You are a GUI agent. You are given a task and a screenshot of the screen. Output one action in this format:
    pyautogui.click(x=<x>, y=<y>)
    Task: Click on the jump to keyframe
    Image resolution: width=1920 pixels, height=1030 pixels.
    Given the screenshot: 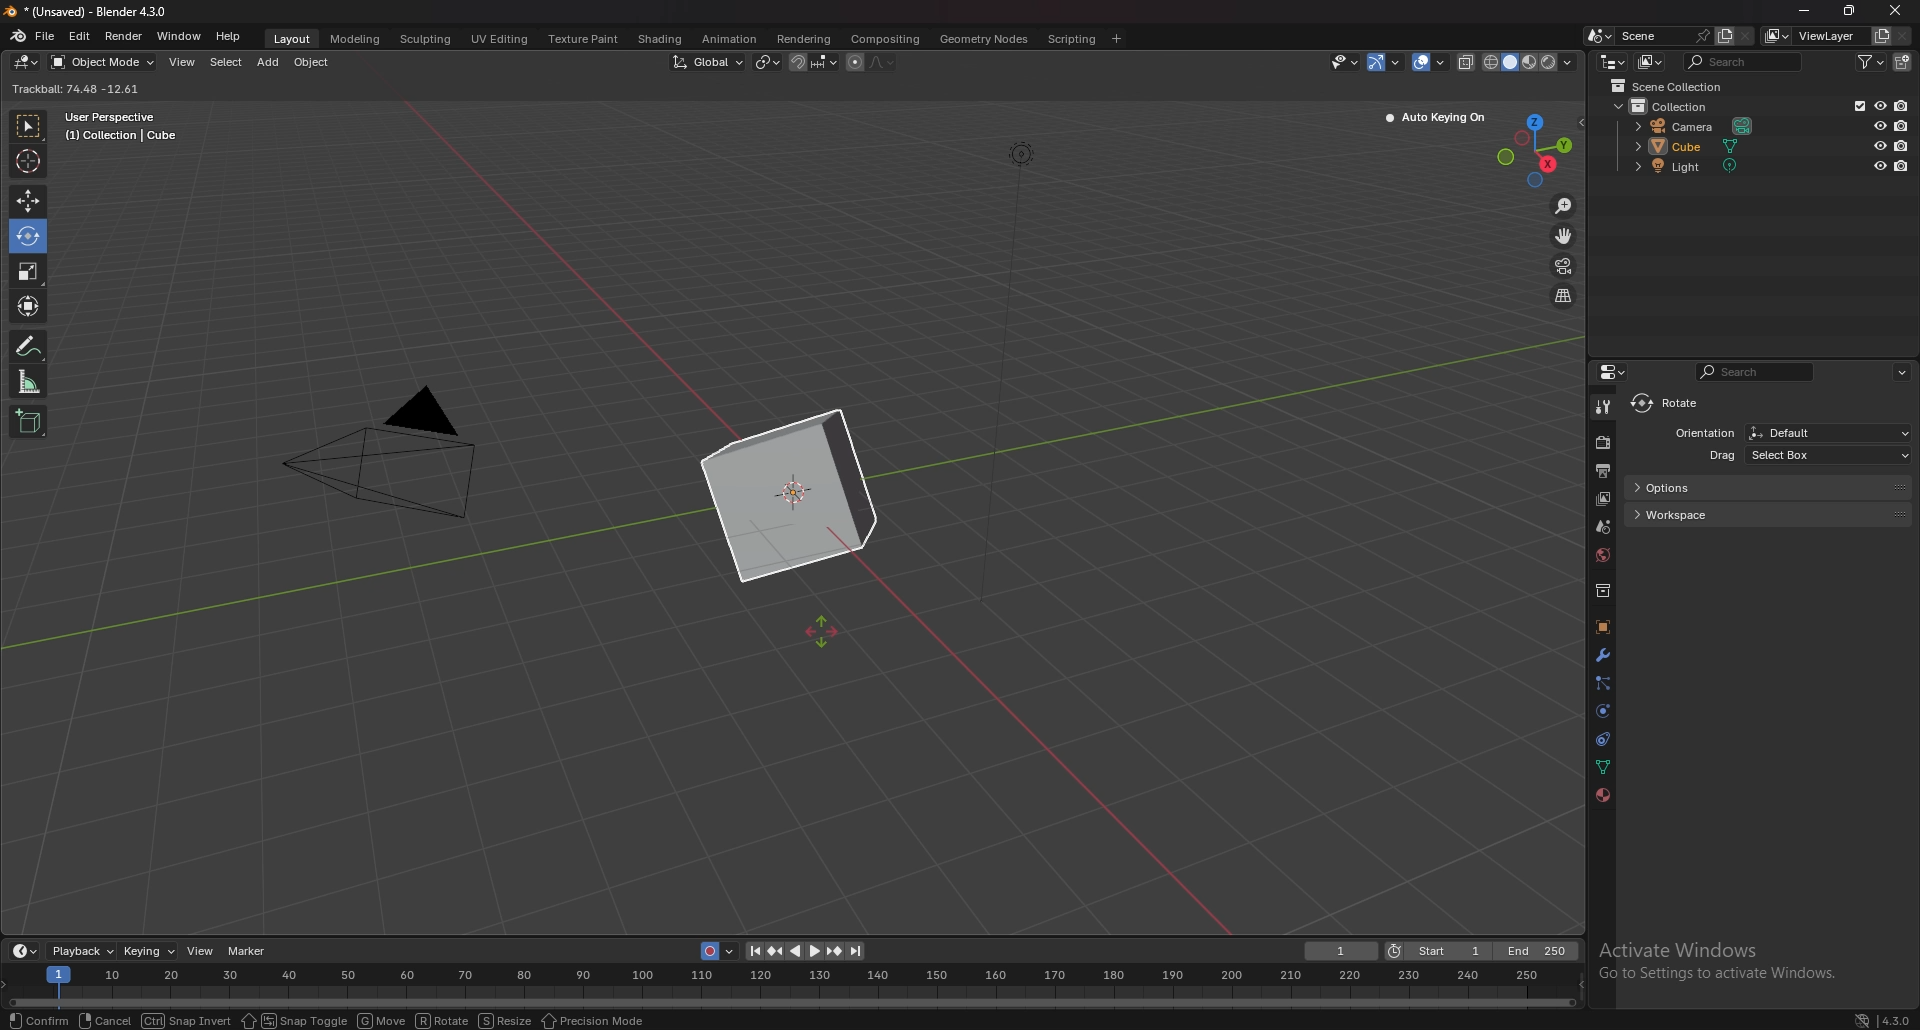 What is the action you would take?
    pyautogui.click(x=779, y=949)
    